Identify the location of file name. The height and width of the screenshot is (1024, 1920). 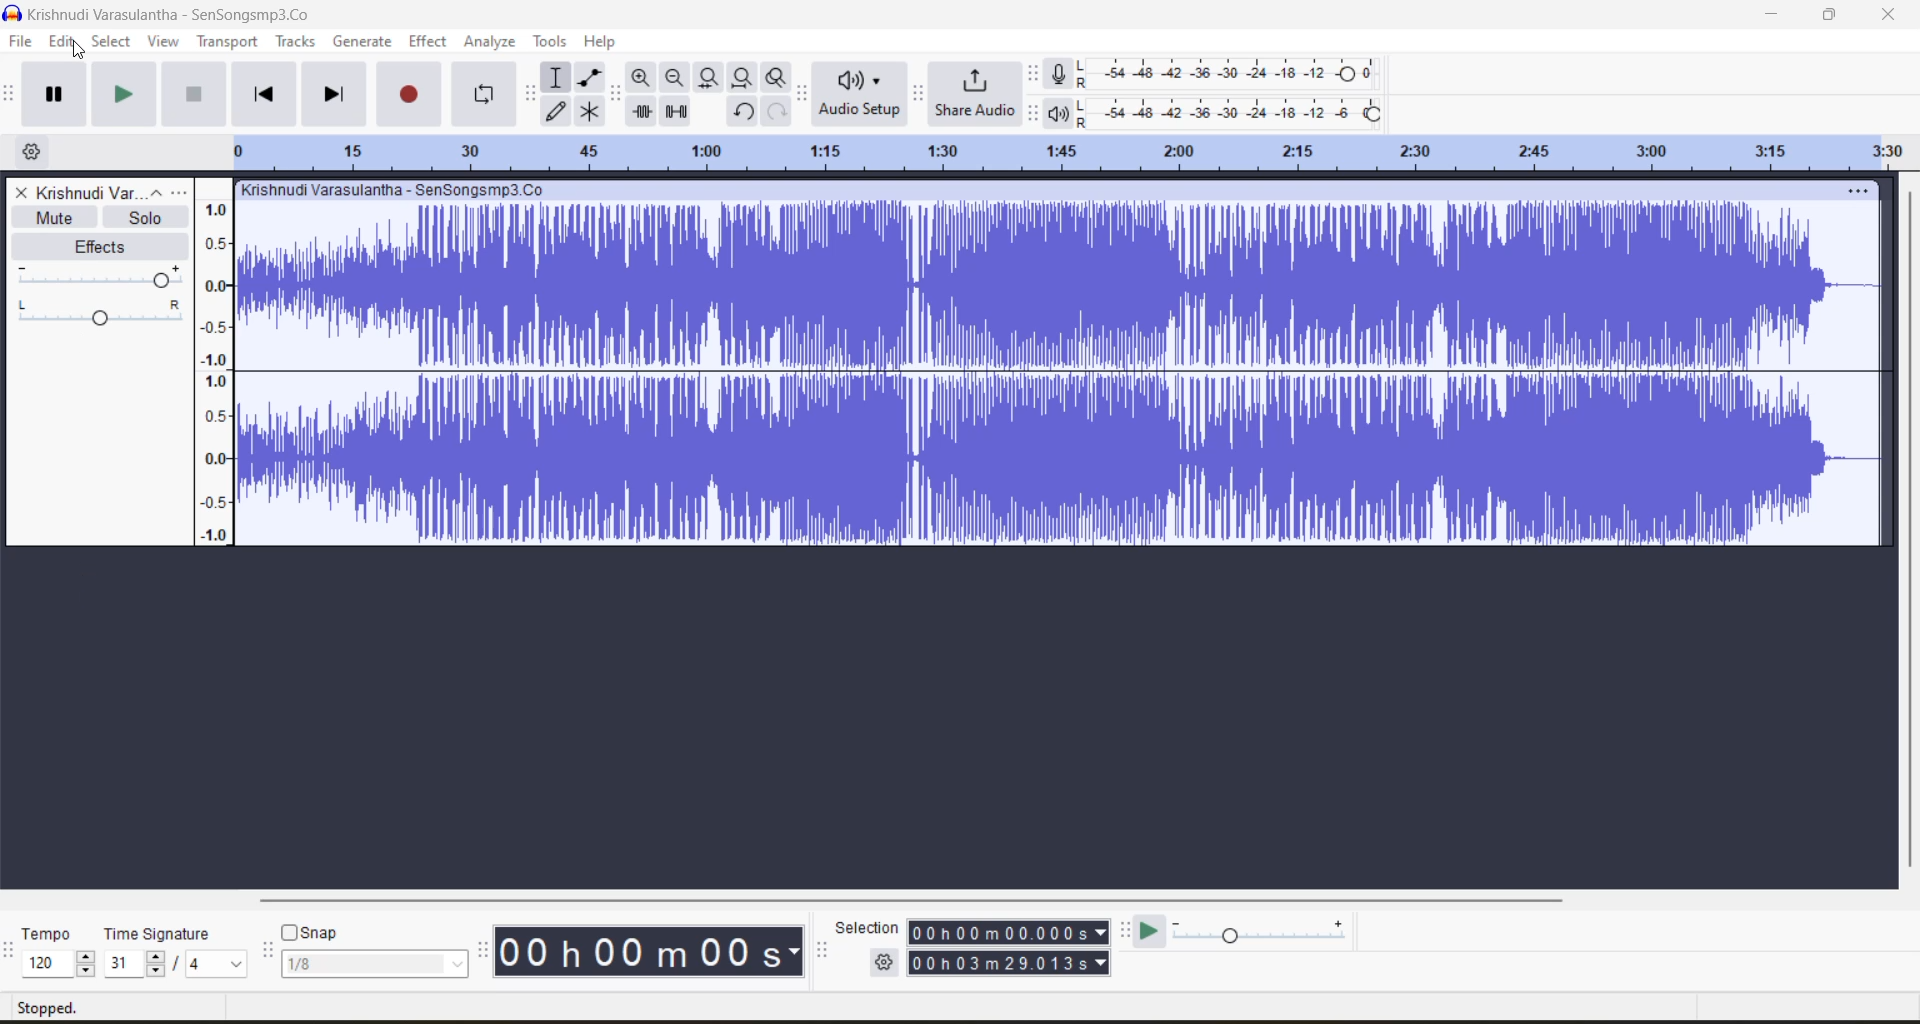
(113, 192).